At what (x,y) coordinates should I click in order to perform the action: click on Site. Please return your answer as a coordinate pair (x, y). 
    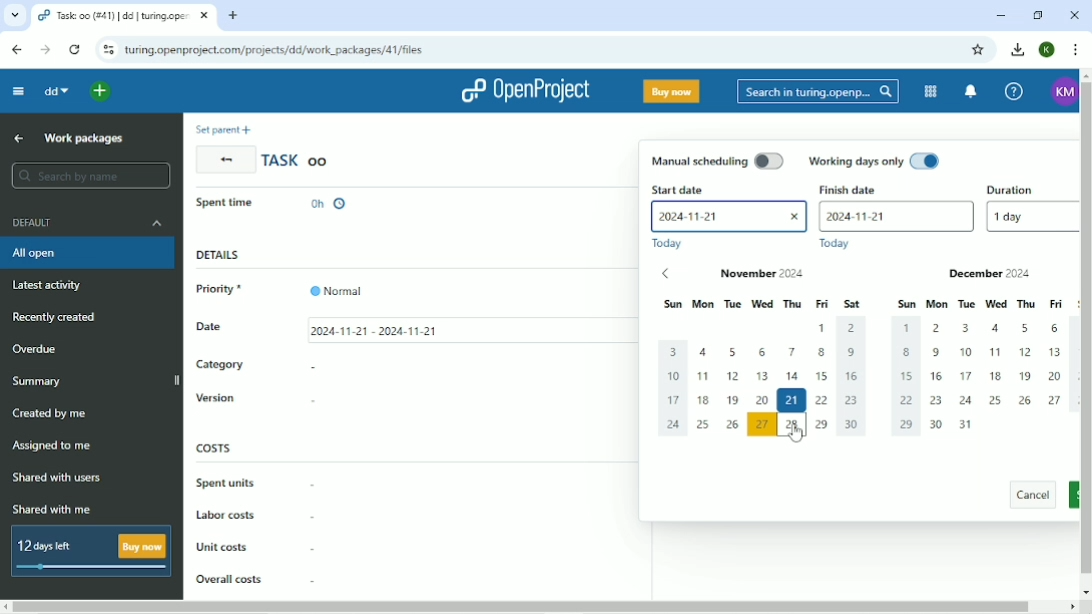
    Looking at the image, I should click on (276, 50).